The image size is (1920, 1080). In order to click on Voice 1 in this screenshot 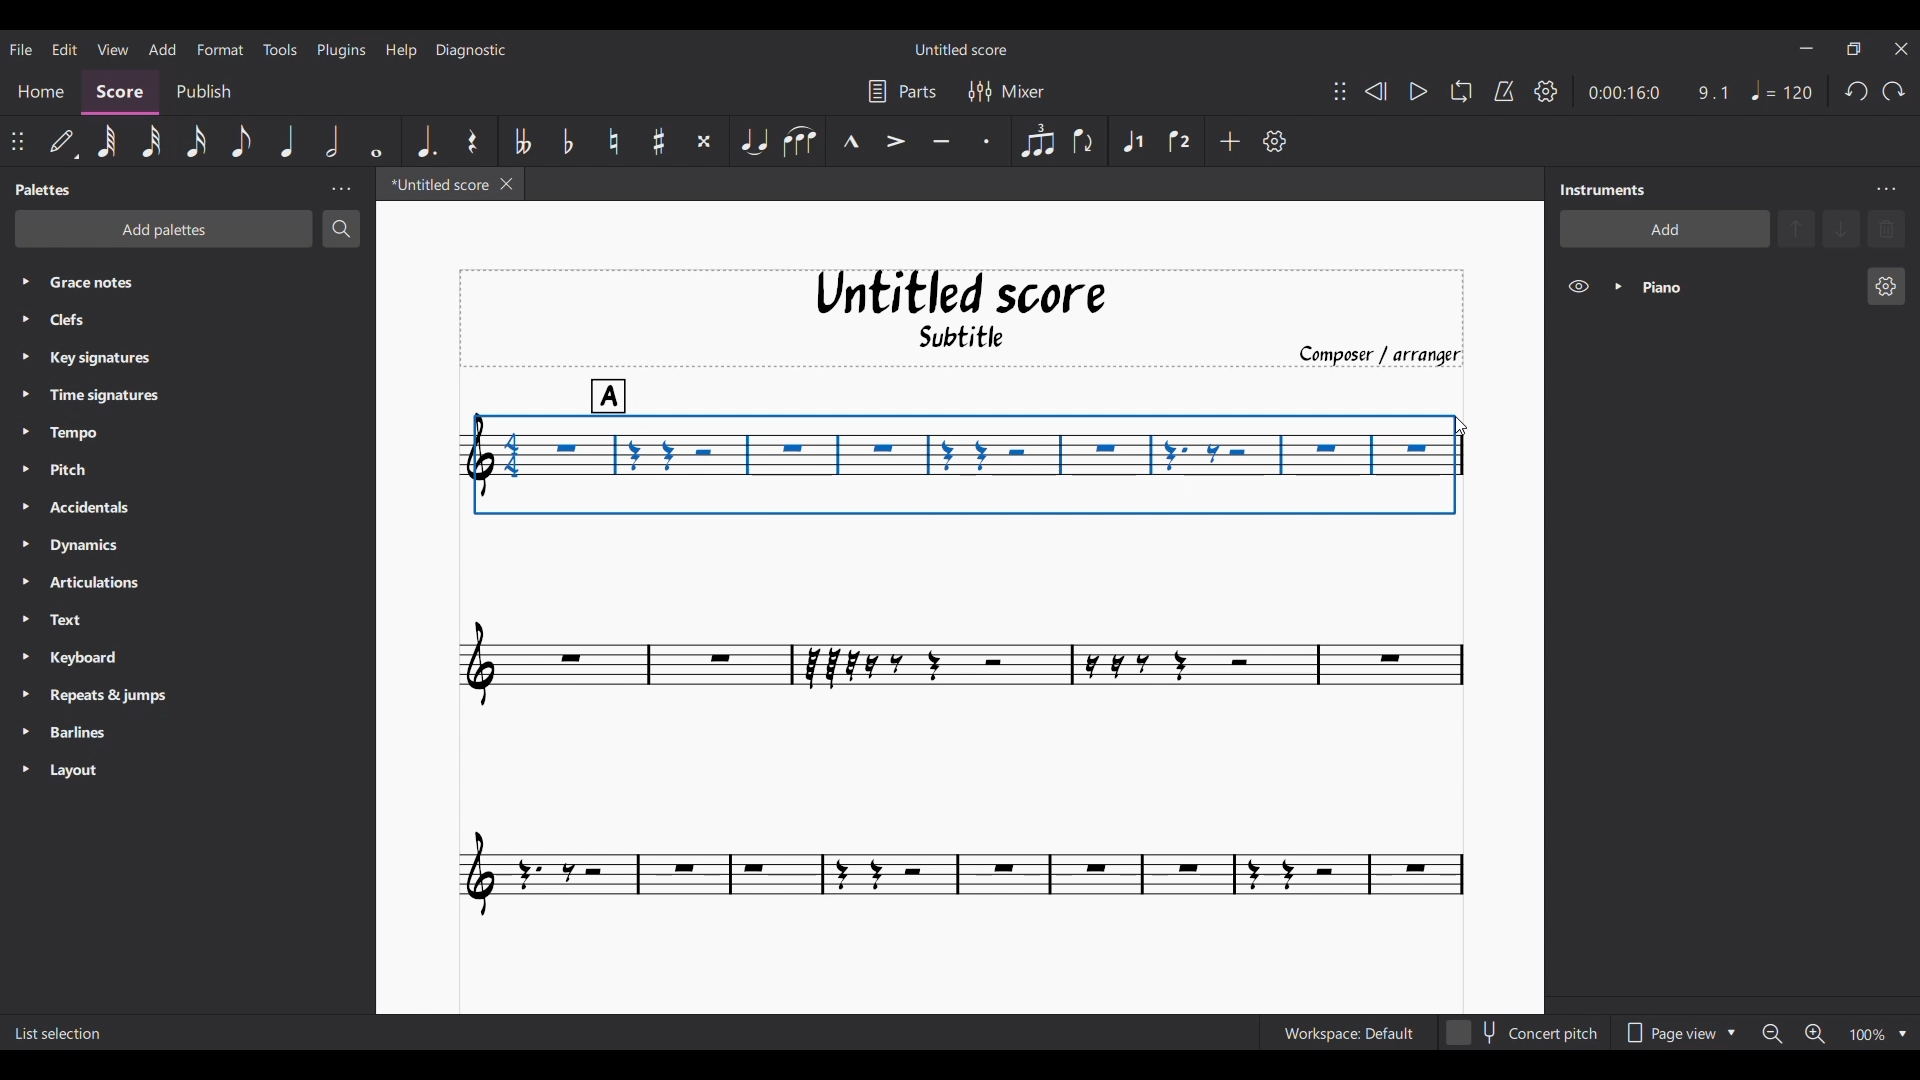, I will do `click(1132, 142)`.